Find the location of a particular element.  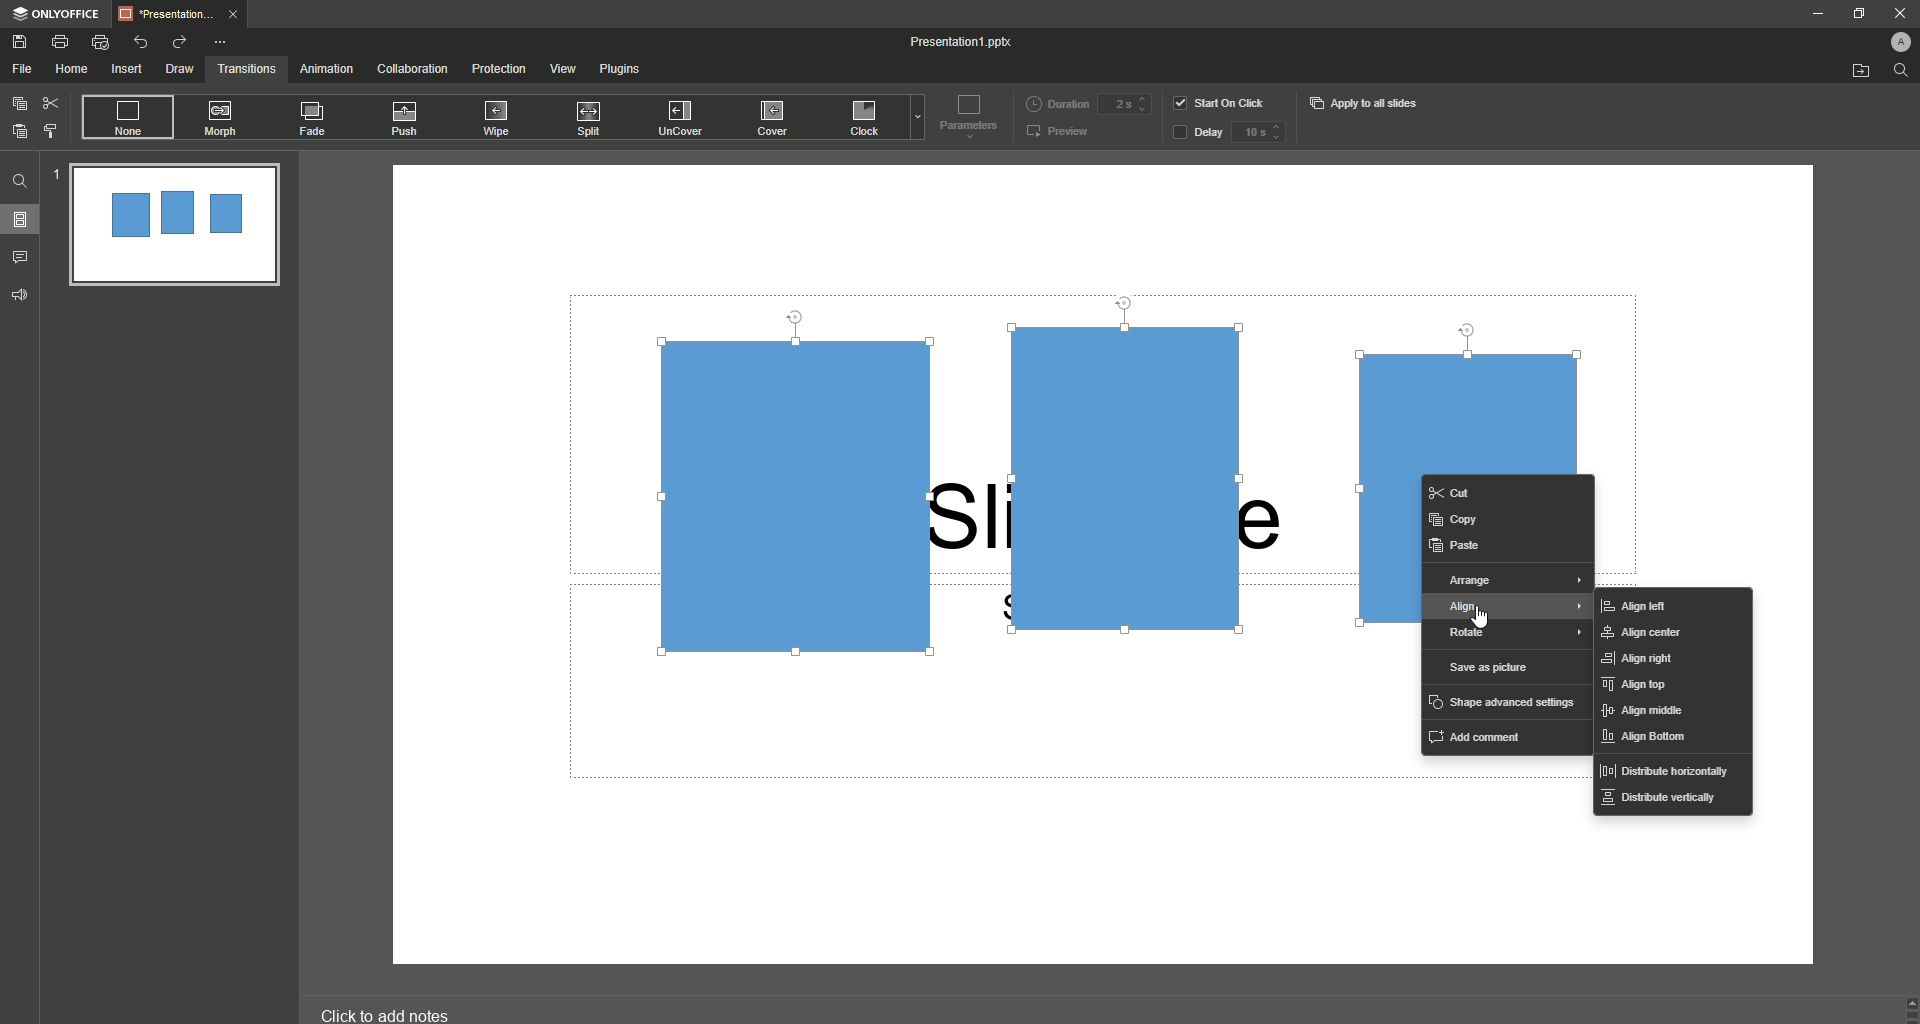

shape 2 selected is located at coordinates (1131, 470).